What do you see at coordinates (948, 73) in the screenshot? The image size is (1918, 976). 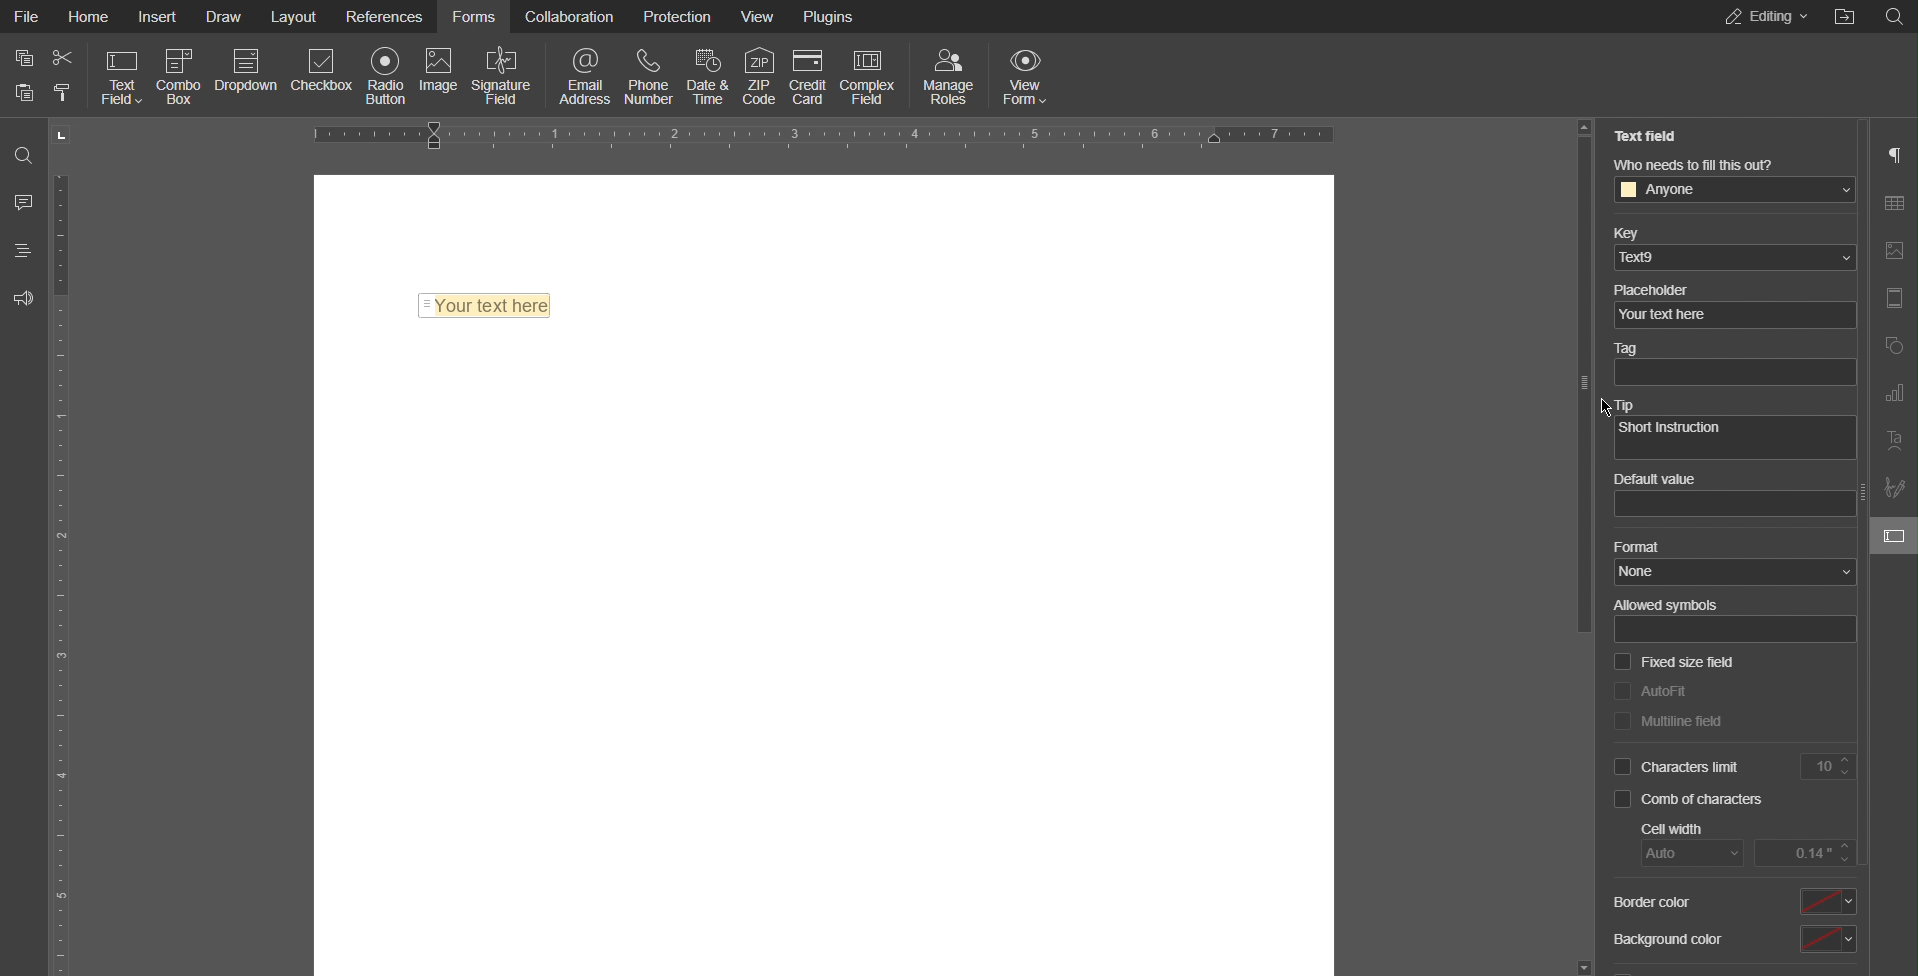 I see `Manage Roles` at bounding box center [948, 73].